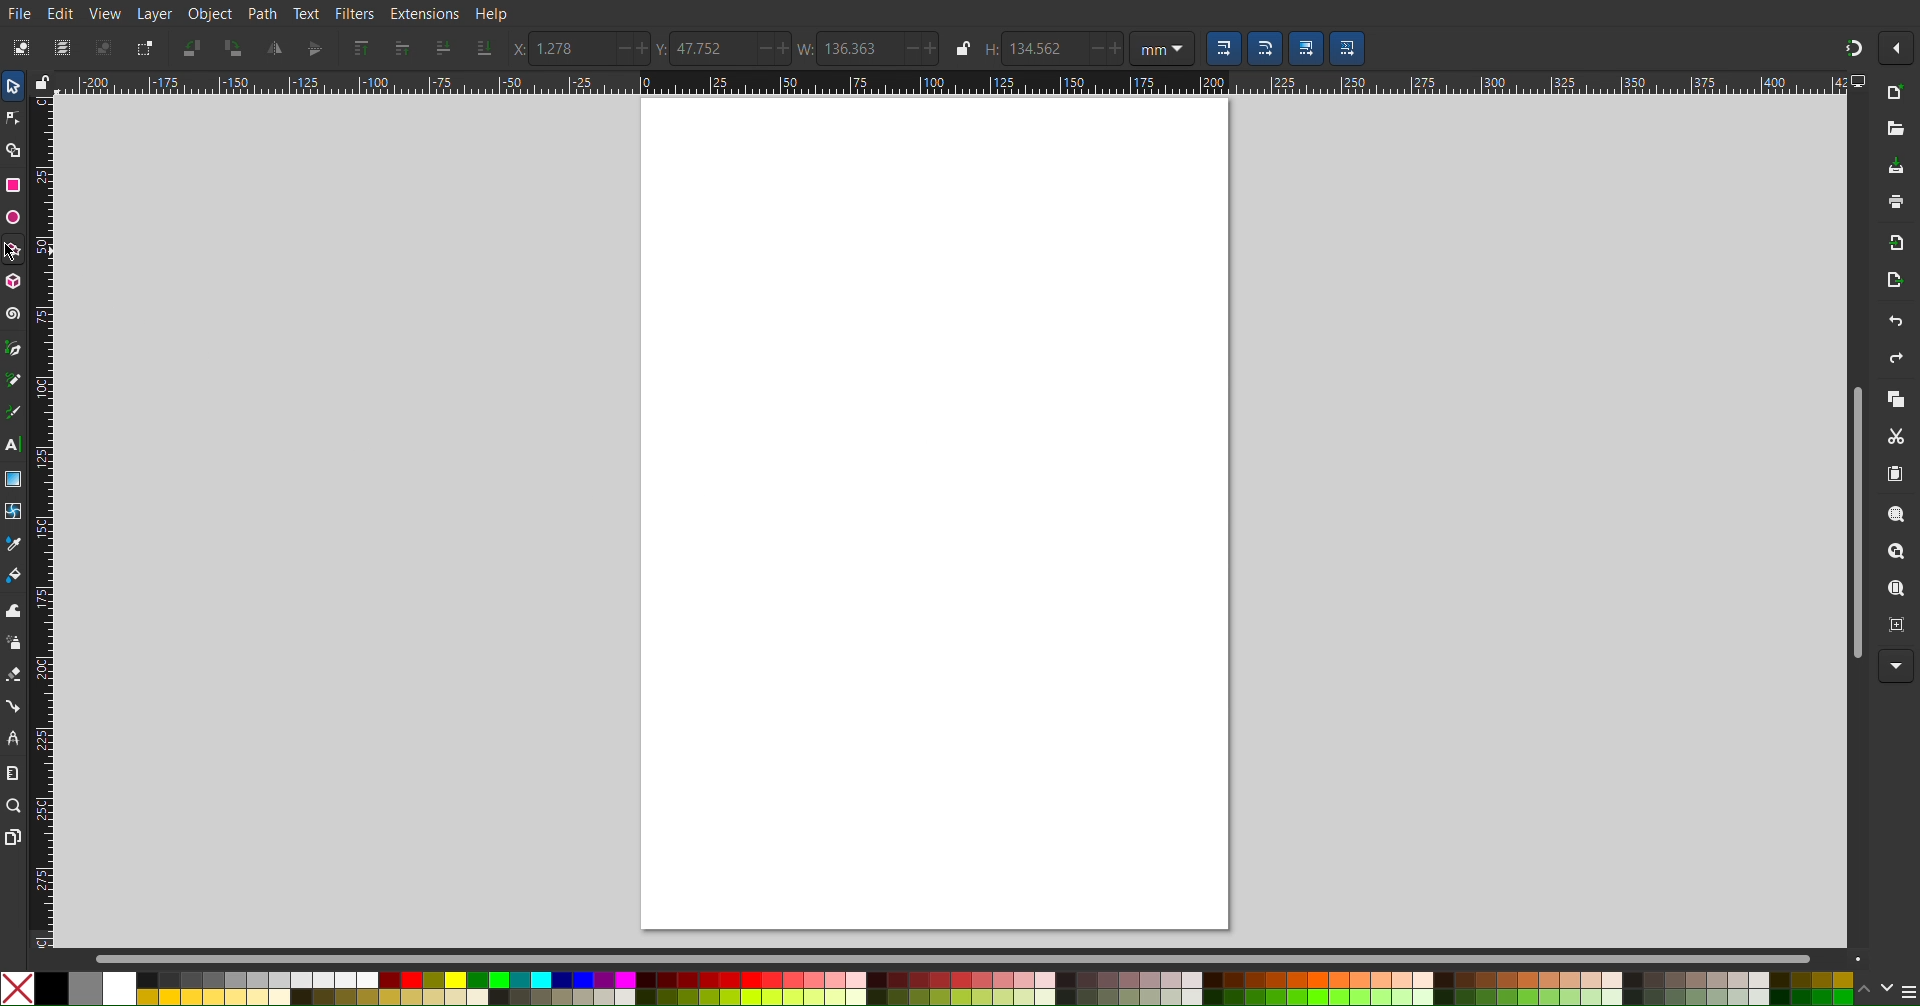  What do you see at coordinates (263, 13) in the screenshot?
I see `Path` at bounding box center [263, 13].